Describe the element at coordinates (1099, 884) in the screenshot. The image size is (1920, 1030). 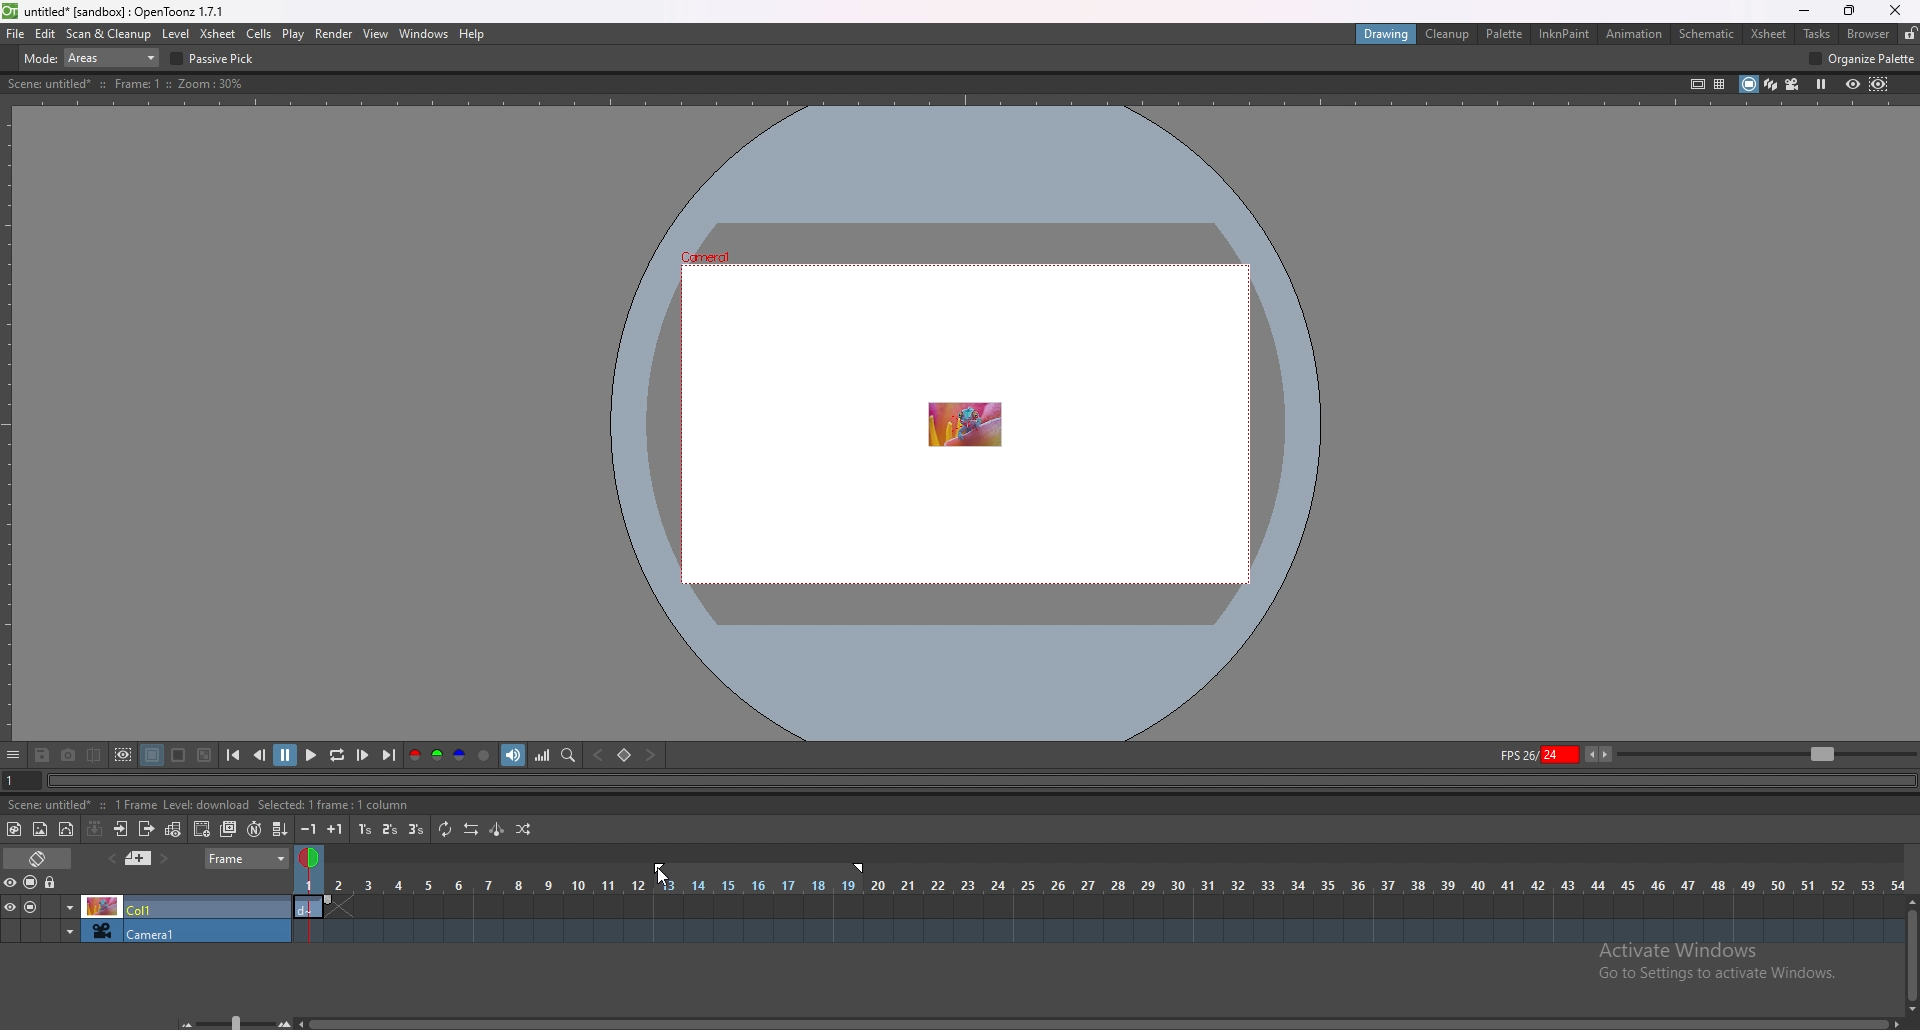
I see `time` at that location.